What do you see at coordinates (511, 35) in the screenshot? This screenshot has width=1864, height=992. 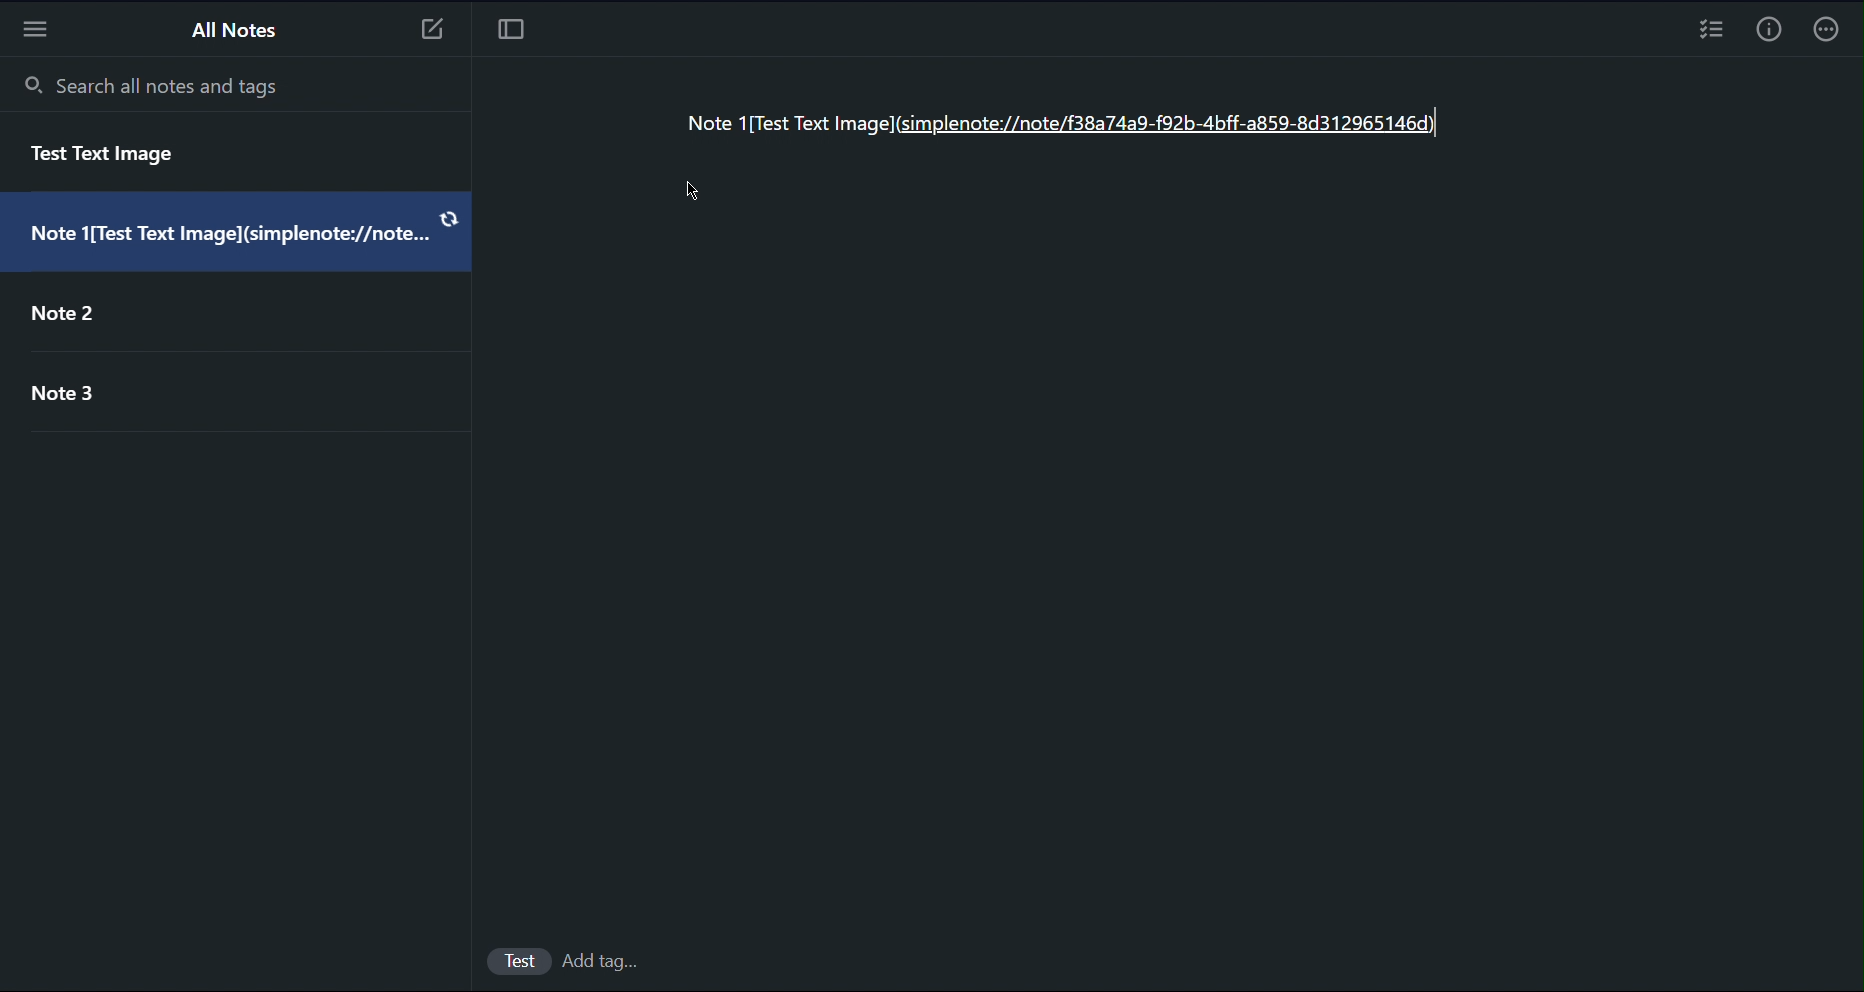 I see `Focus Mode` at bounding box center [511, 35].